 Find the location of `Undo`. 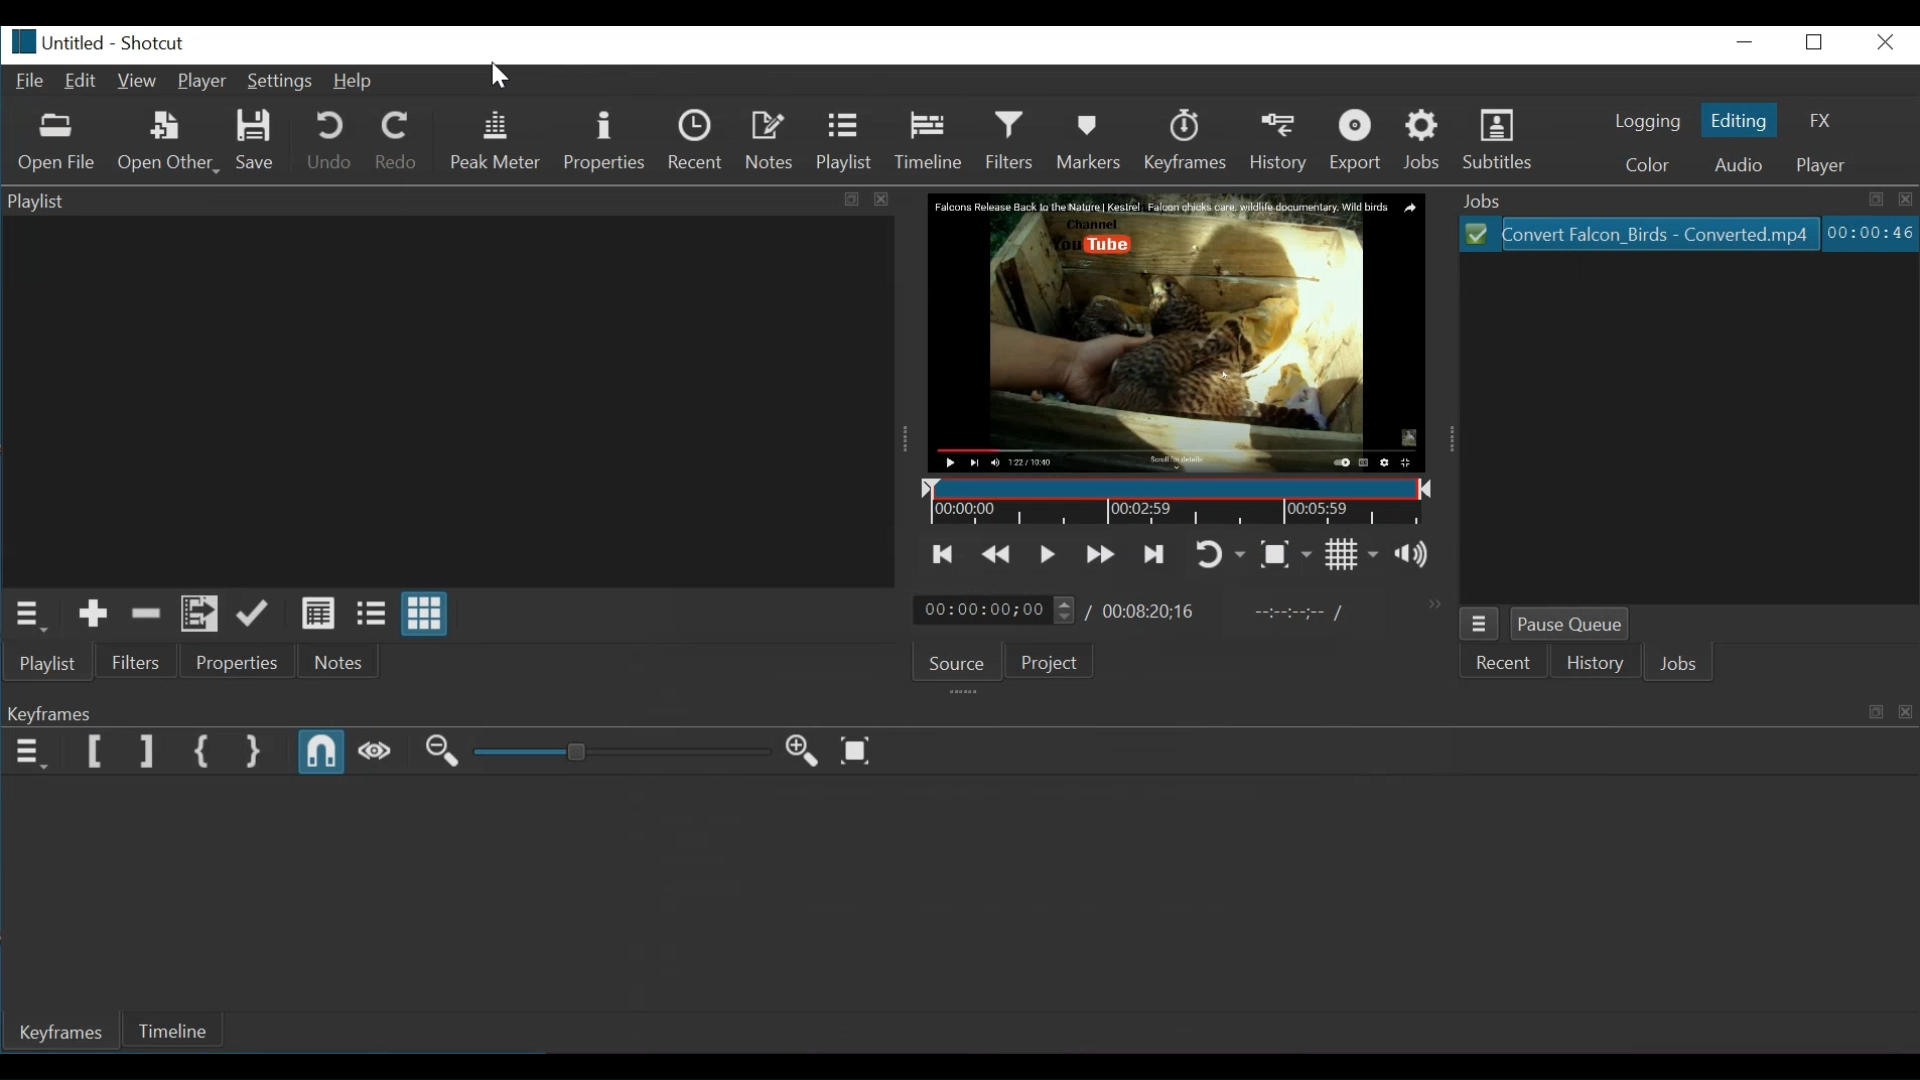

Undo is located at coordinates (331, 141).